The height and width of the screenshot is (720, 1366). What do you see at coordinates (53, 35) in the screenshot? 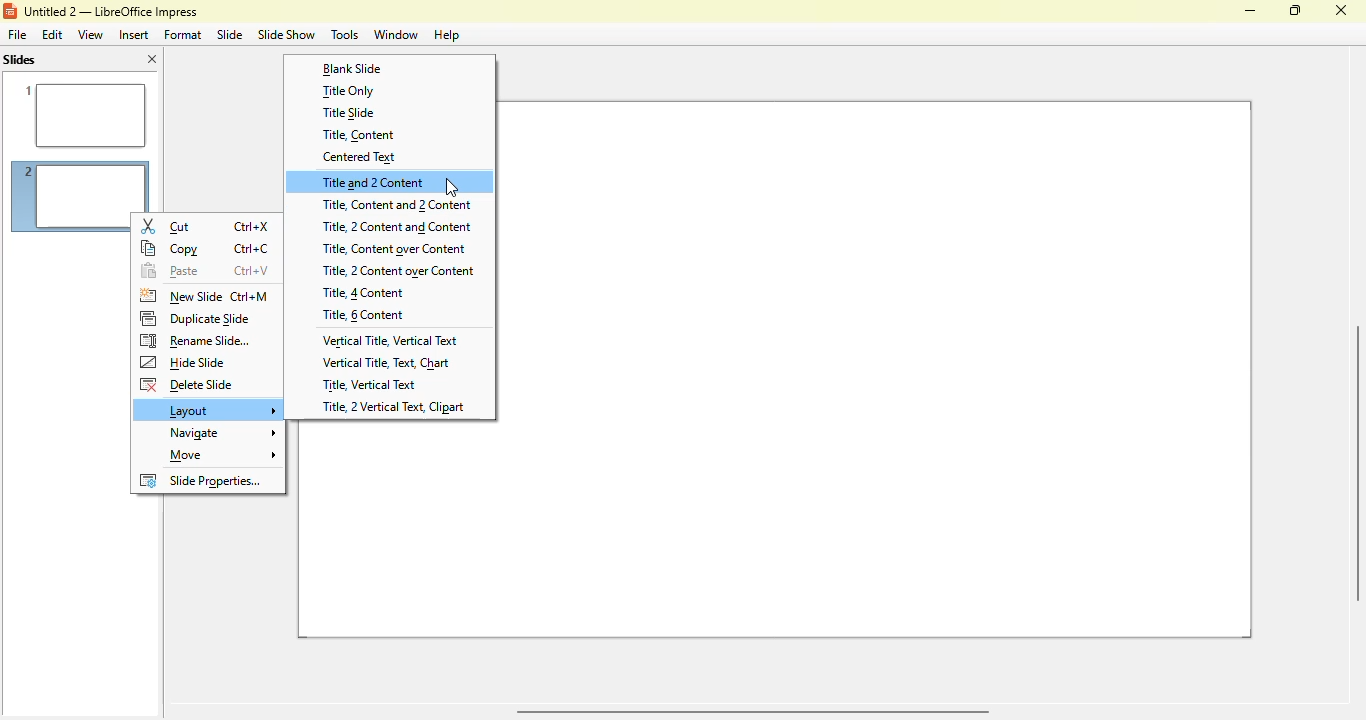
I see `edit` at bounding box center [53, 35].